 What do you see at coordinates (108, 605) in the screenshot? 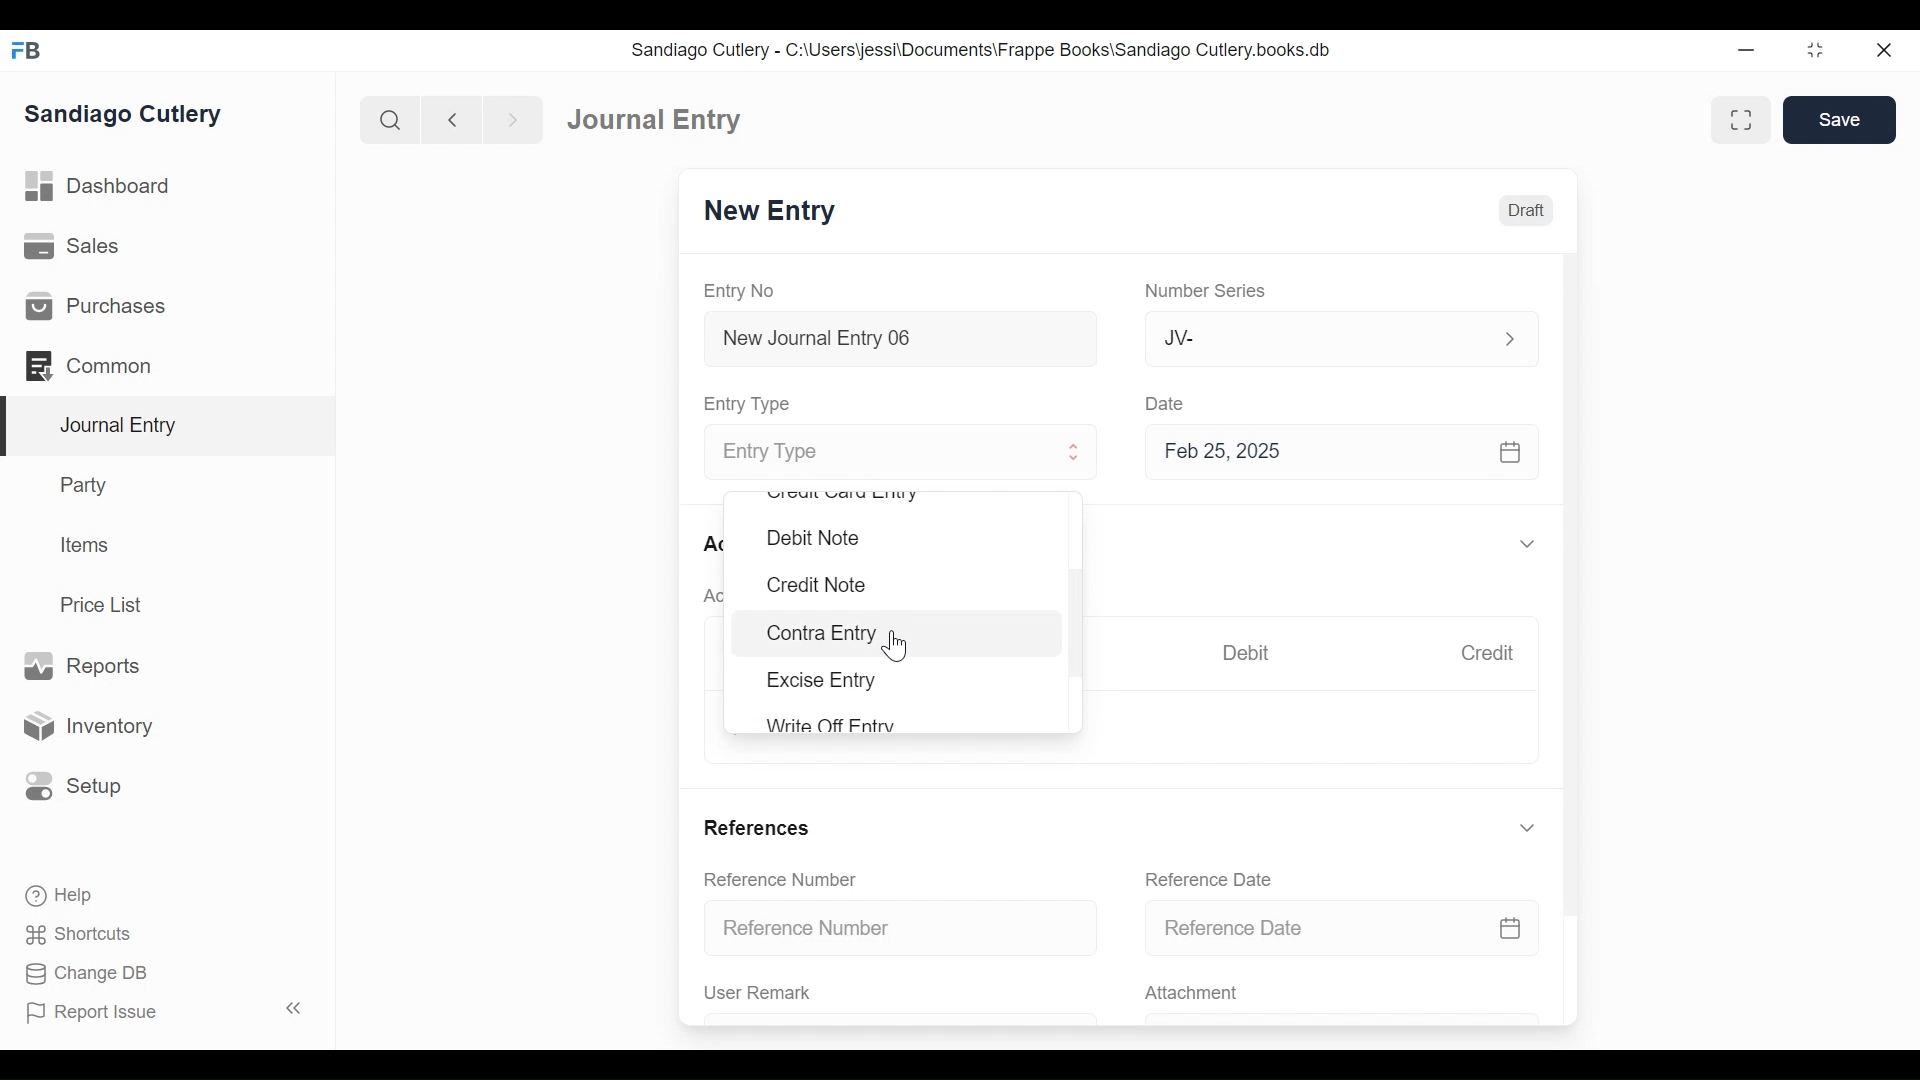
I see `Price List` at bounding box center [108, 605].